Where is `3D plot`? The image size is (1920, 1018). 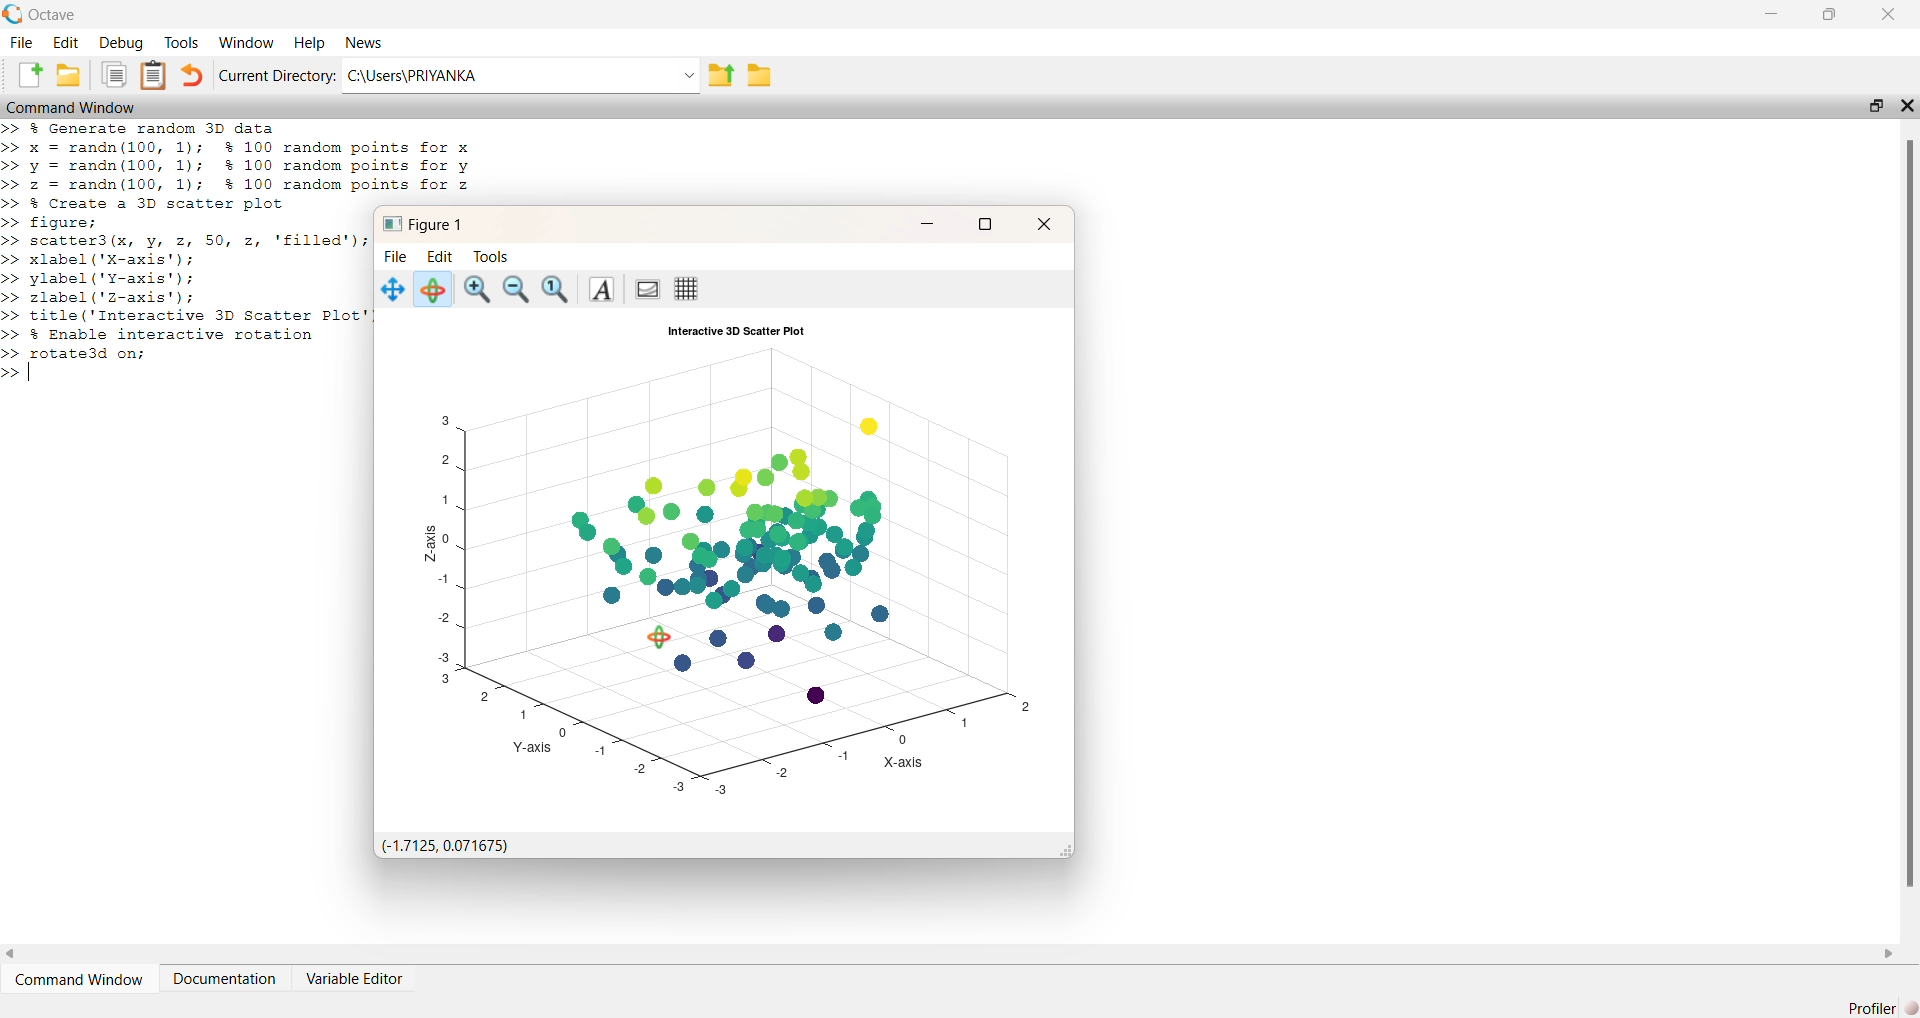 3D plot is located at coordinates (734, 571).